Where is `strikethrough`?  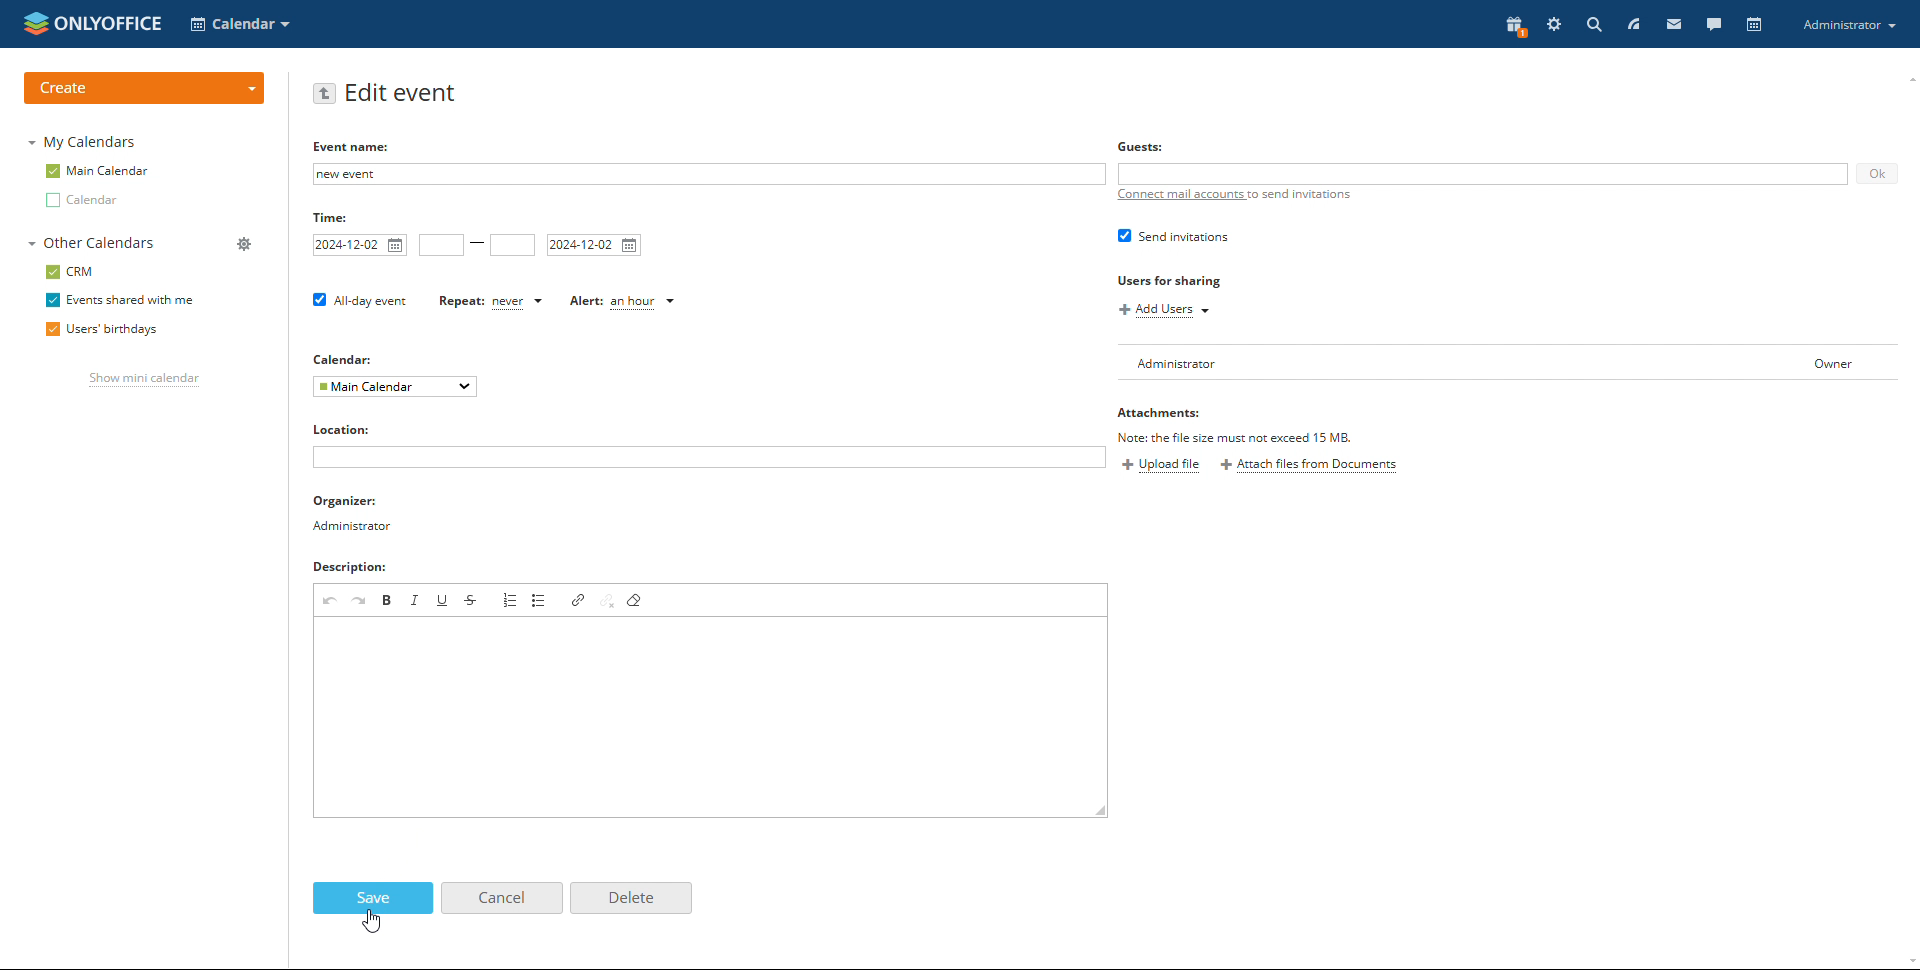
strikethrough is located at coordinates (471, 599).